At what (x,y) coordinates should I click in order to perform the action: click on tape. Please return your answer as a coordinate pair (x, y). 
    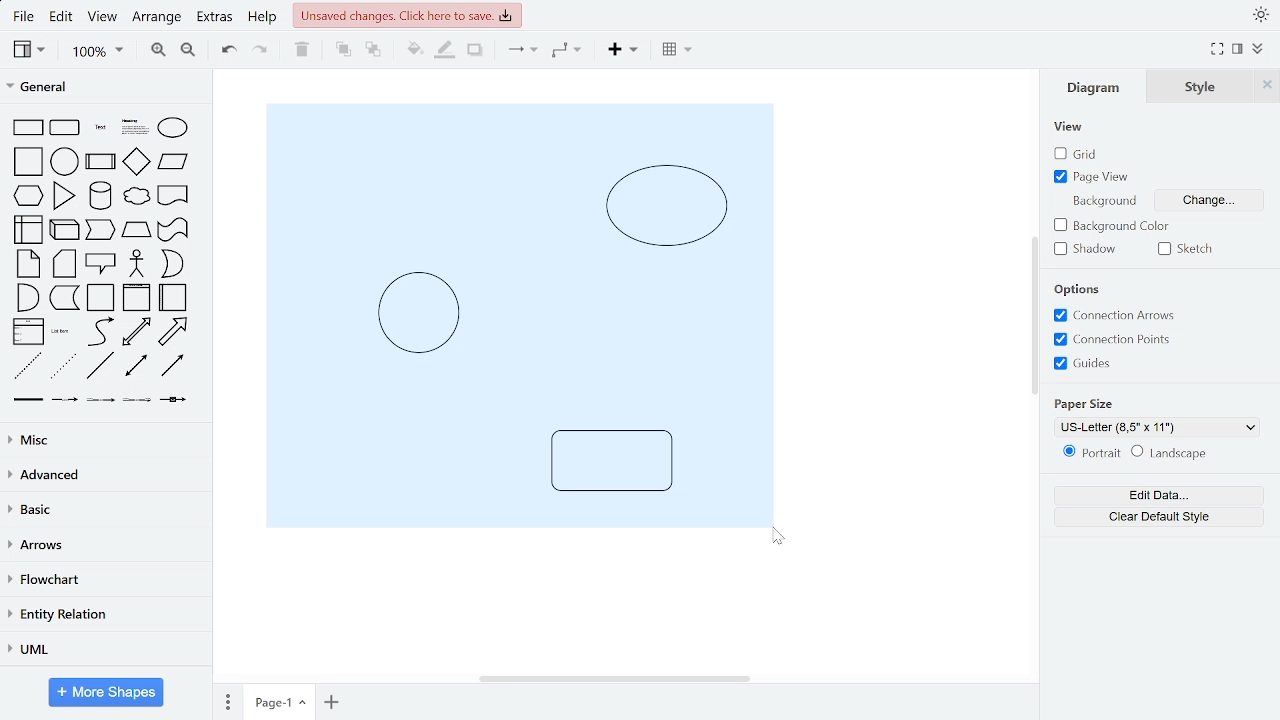
    Looking at the image, I should click on (174, 230).